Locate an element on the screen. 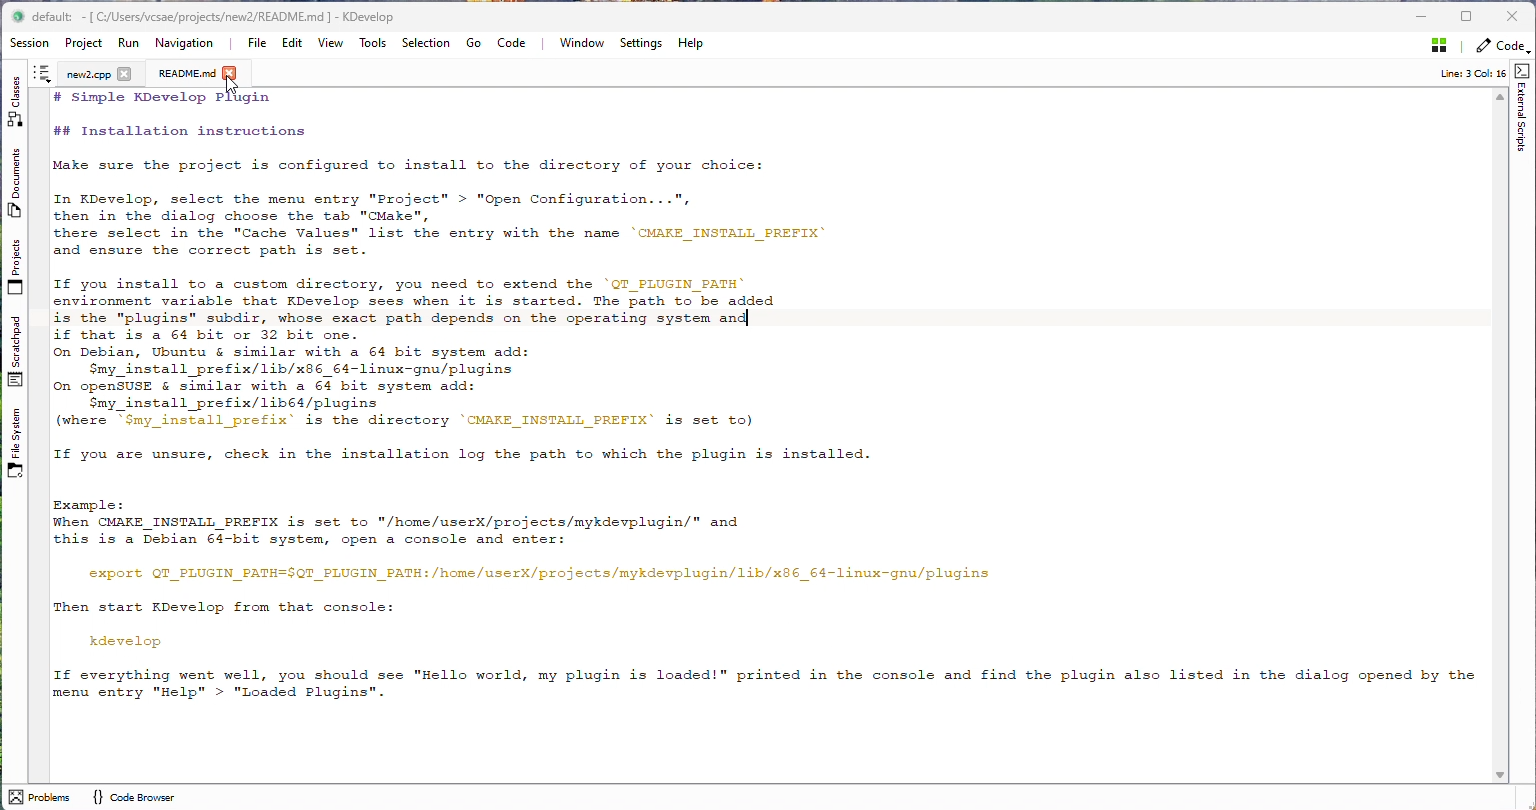 This screenshot has height=810, width=1536. File System is located at coordinates (15, 444).